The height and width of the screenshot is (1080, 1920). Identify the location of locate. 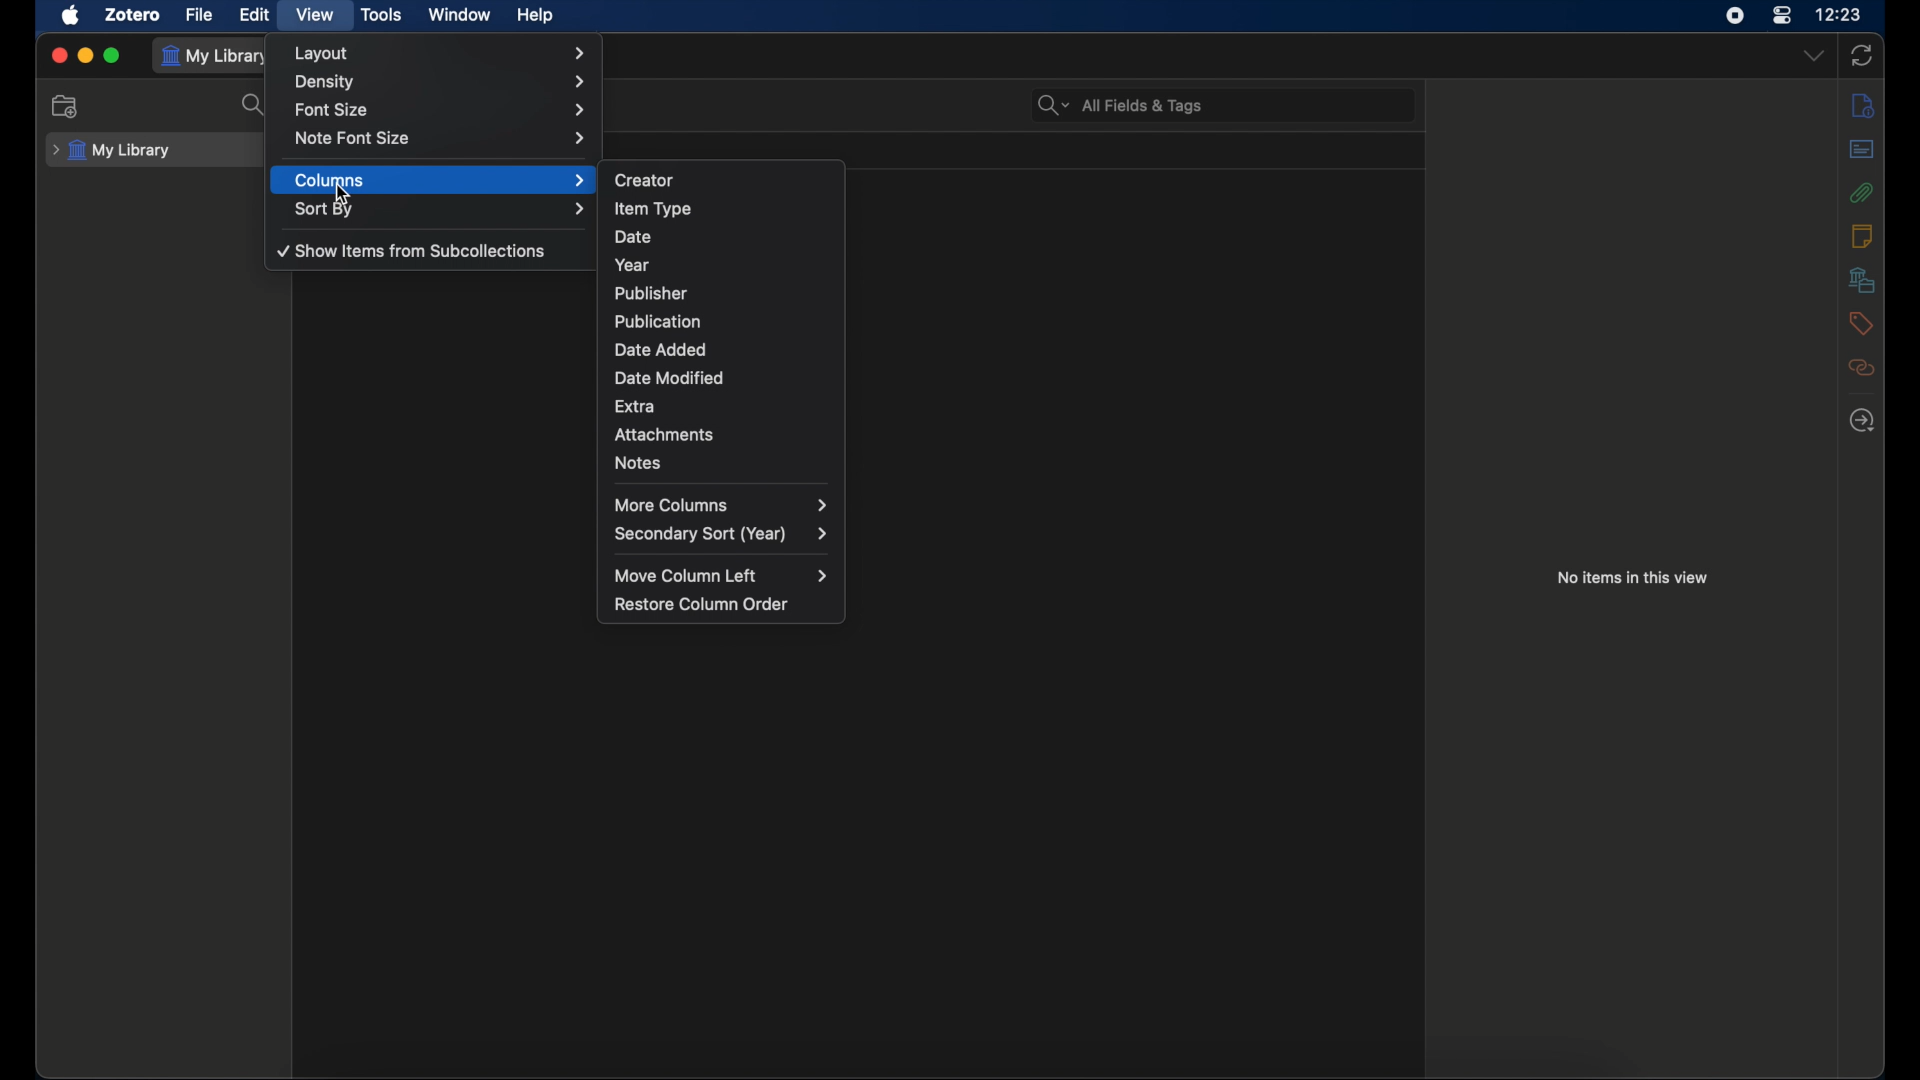
(1862, 421).